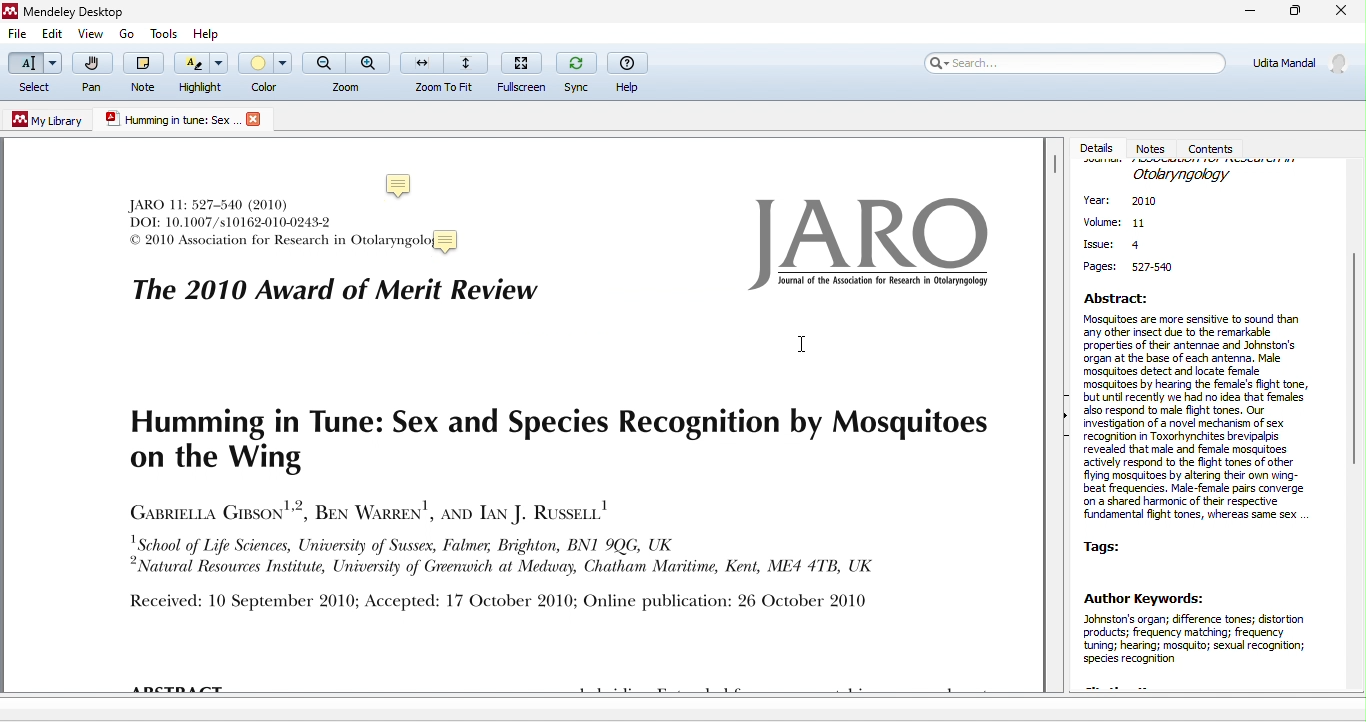 Image resolution: width=1366 pixels, height=722 pixels. I want to click on account, so click(1298, 69).